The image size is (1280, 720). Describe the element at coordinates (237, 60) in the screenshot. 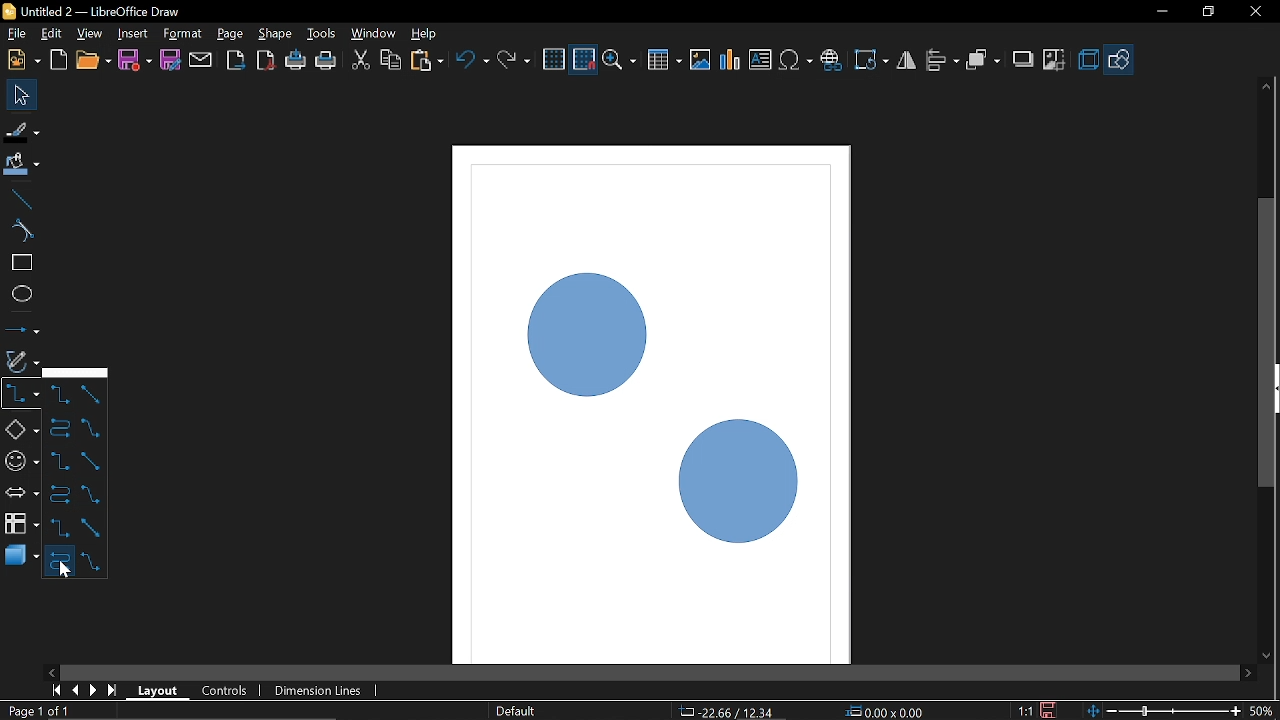

I see `Export` at that location.